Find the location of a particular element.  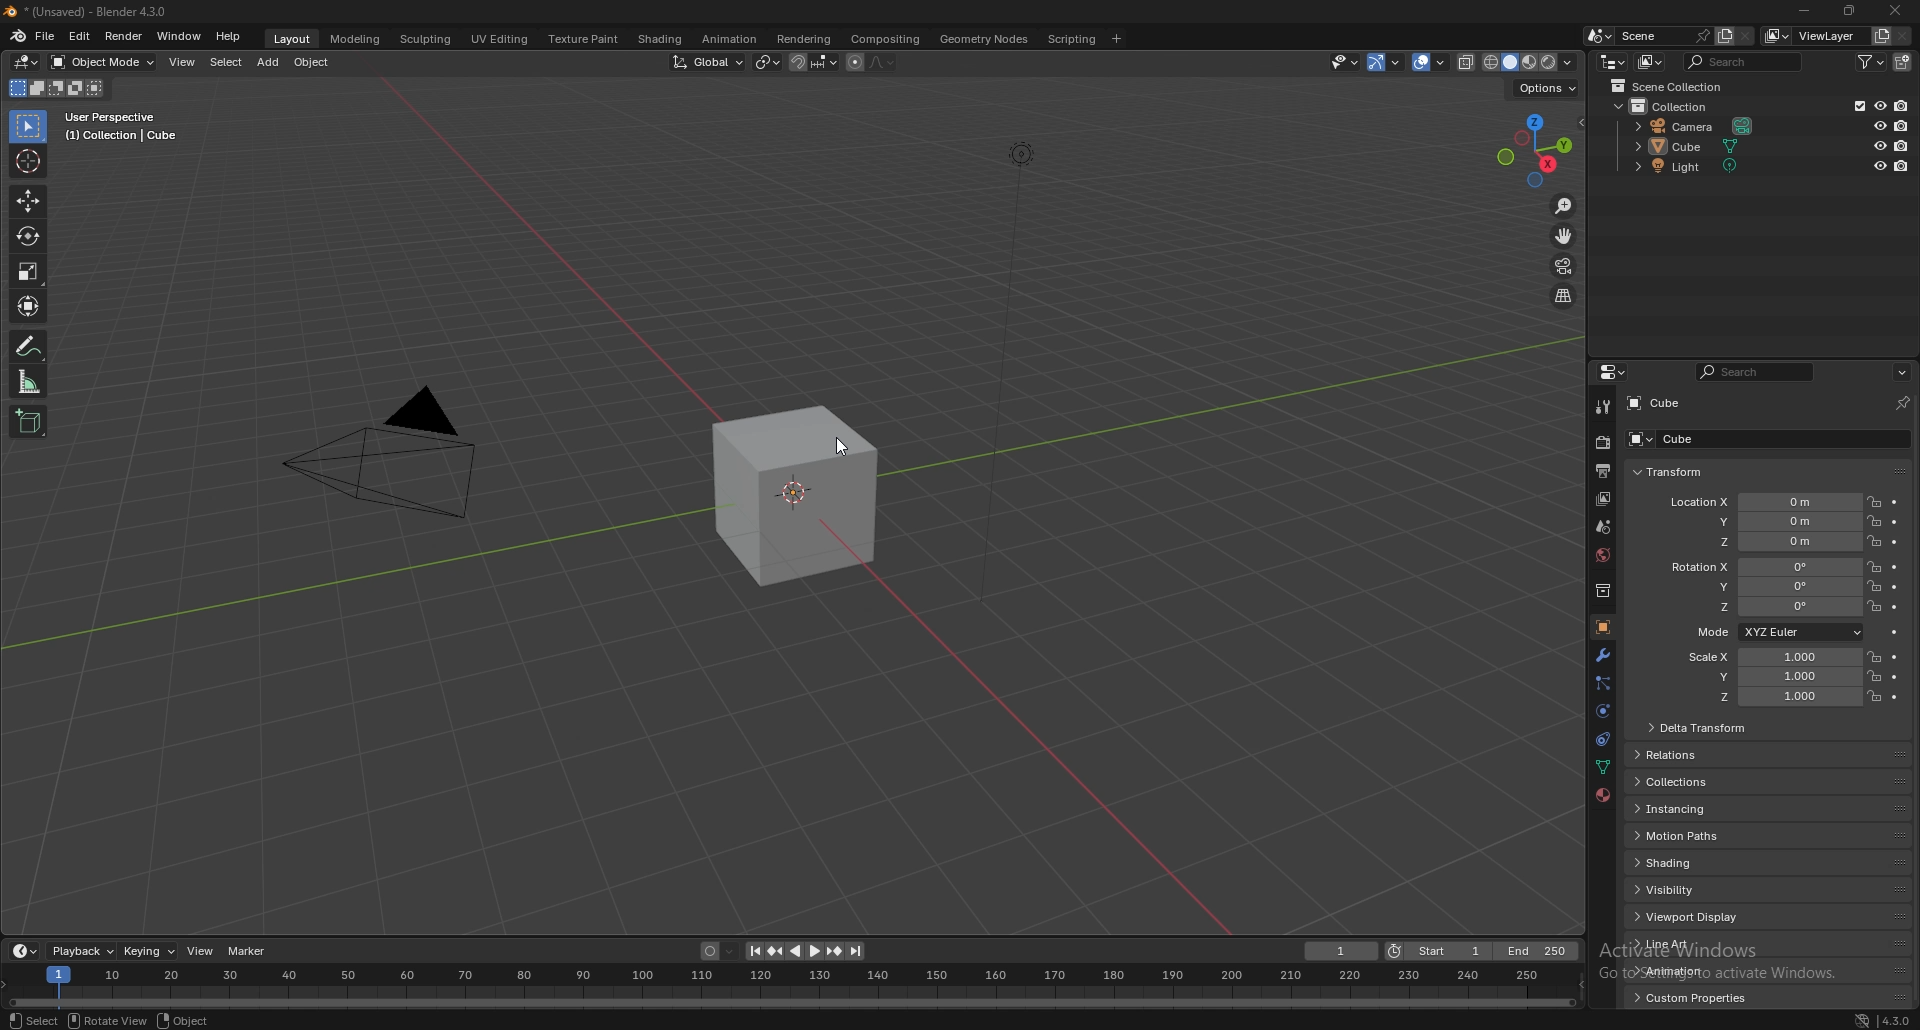

delete scene is located at coordinates (1746, 37).